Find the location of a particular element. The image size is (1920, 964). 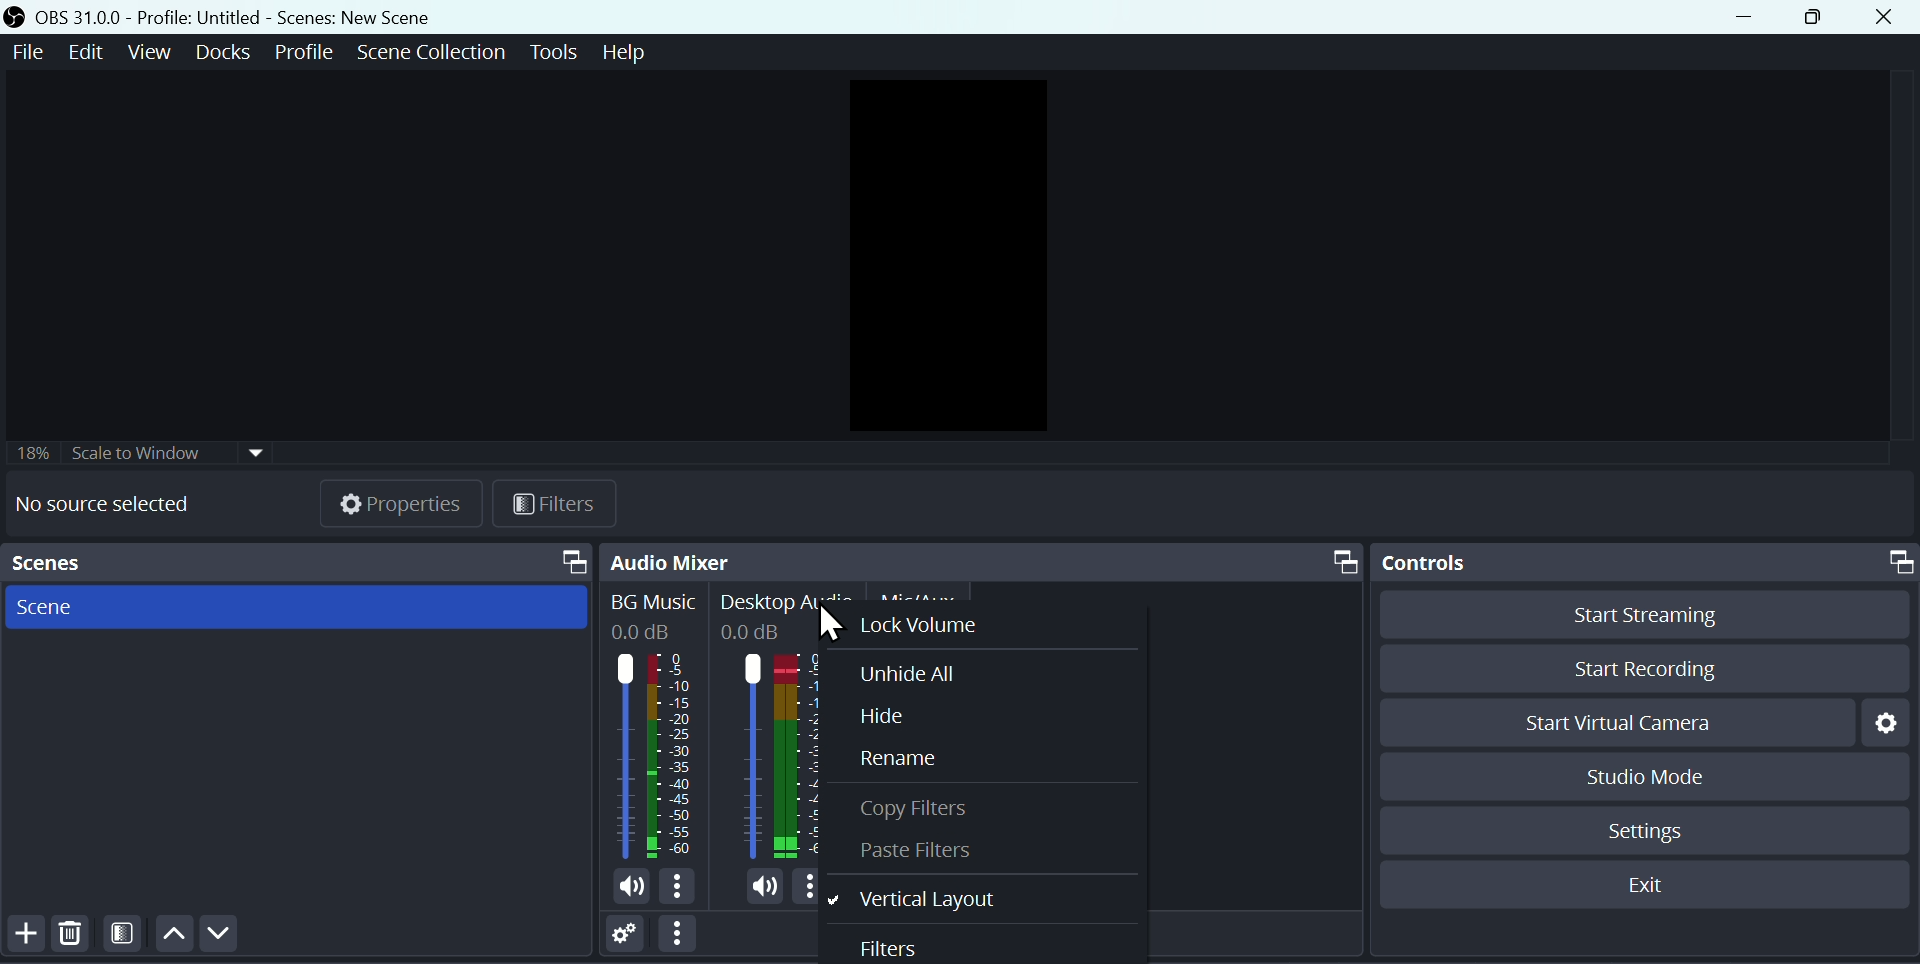

Rename is located at coordinates (902, 763).